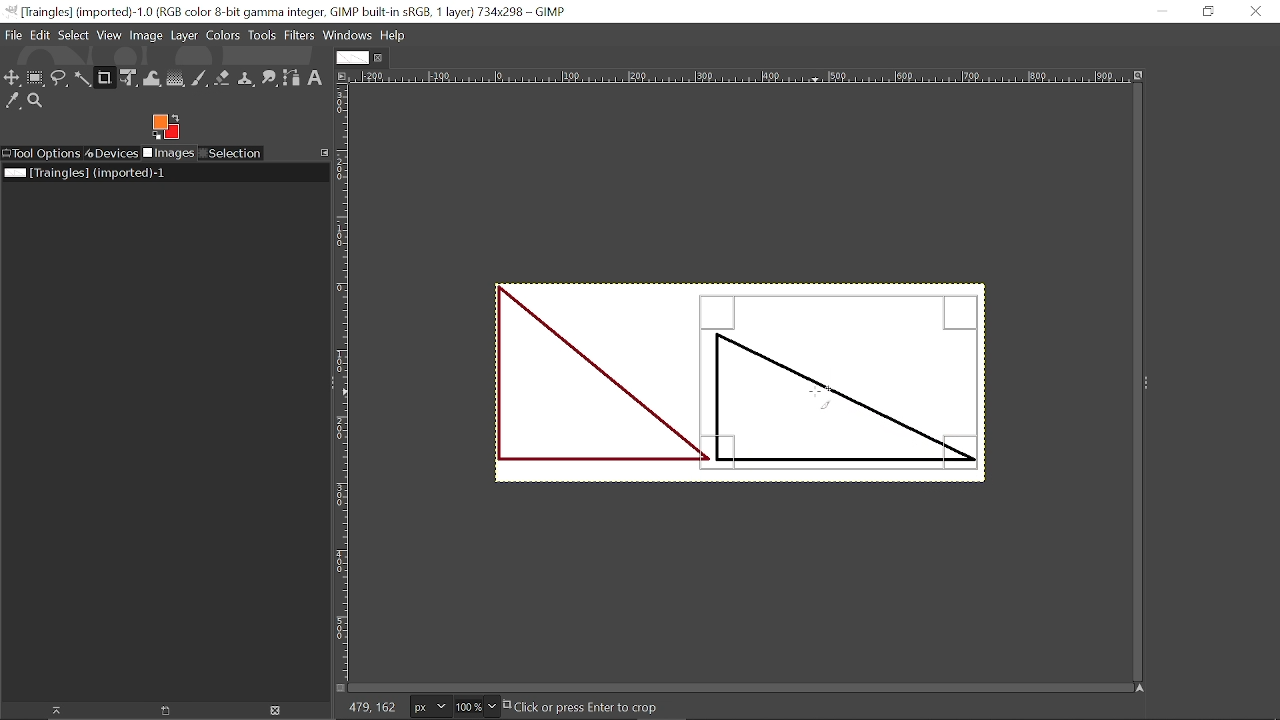  What do you see at coordinates (339, 688) in the screenshot?
I see `Quick view mask on/off` at bounding box center [339, 688].